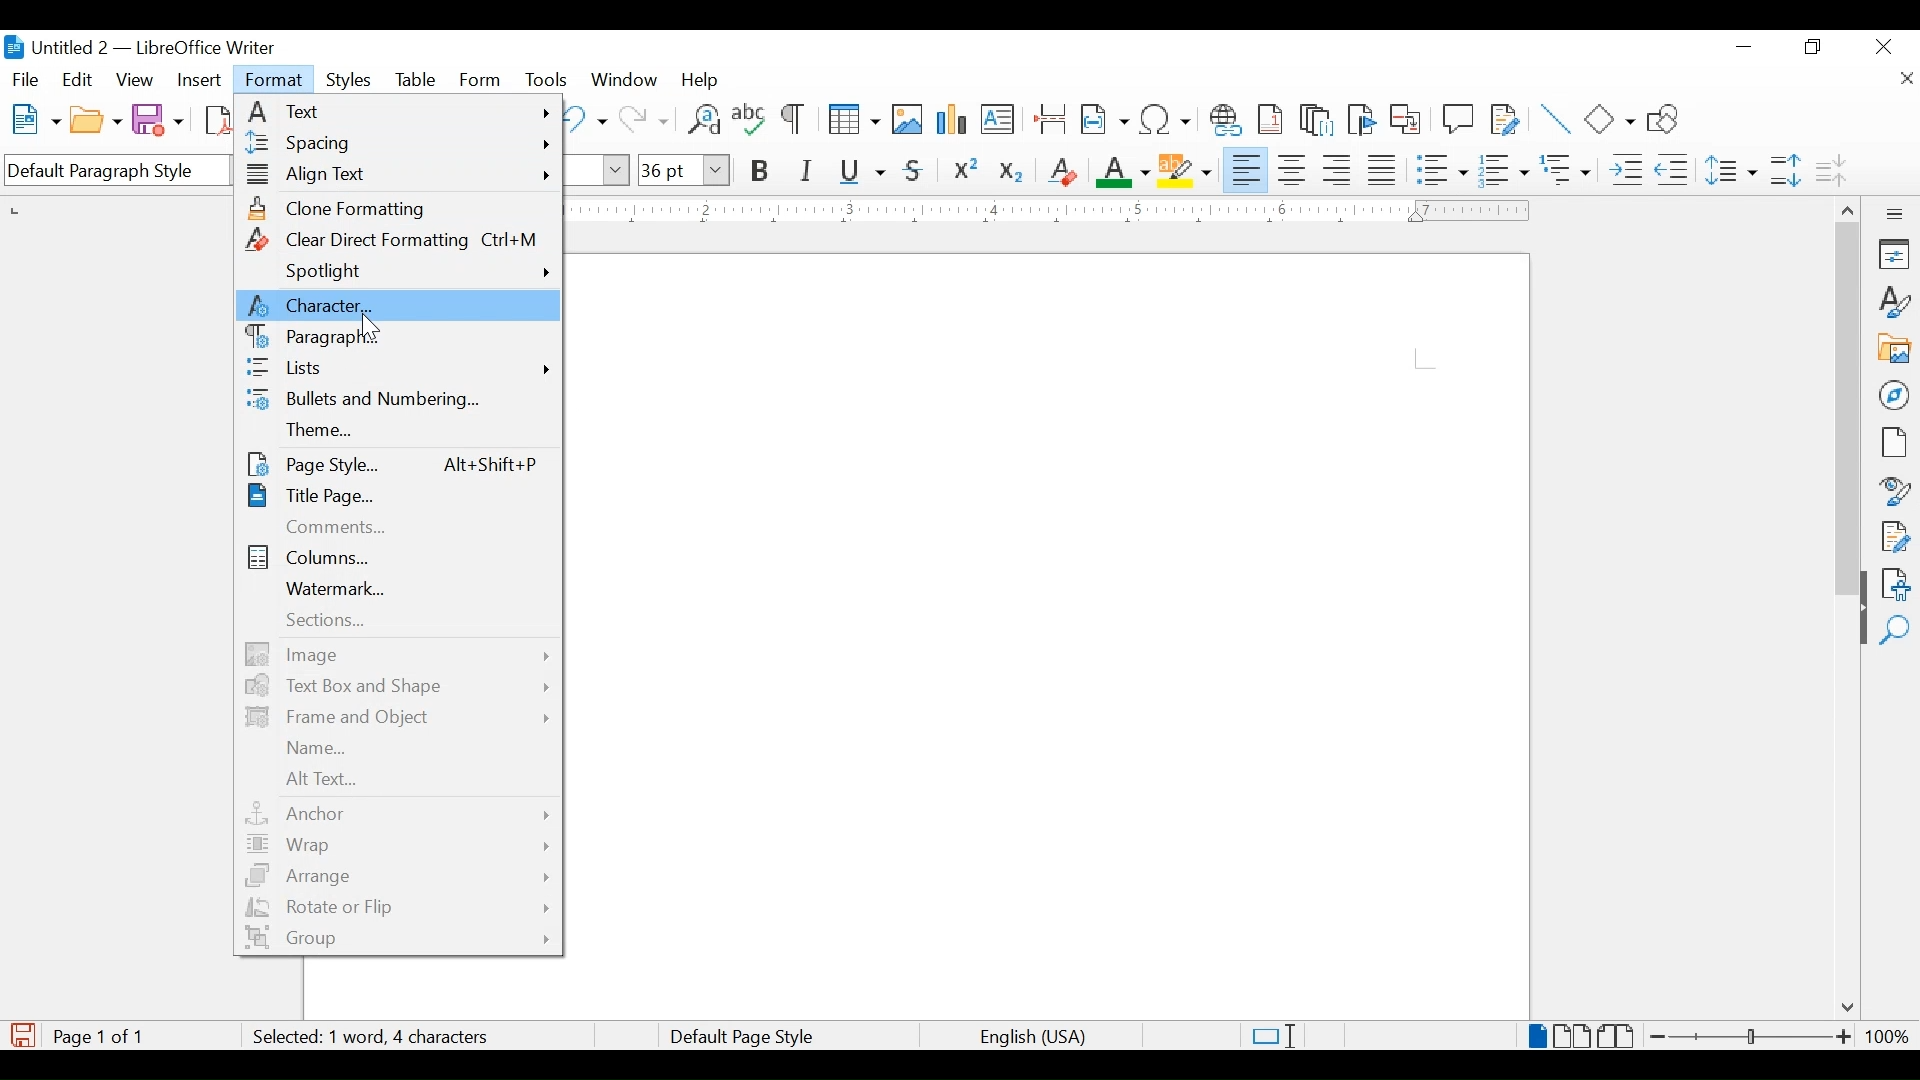  Describe the element at coordinates (396, 652) in the screenshot. I see `image menu` at that location.